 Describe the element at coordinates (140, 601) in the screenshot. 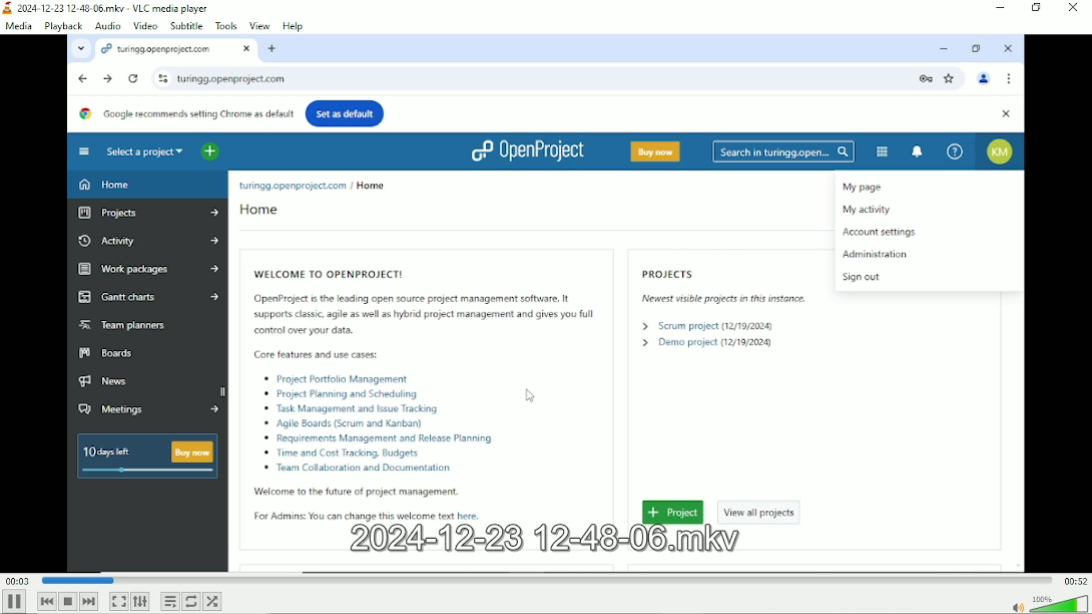

I see `Show extended settings` at that location.